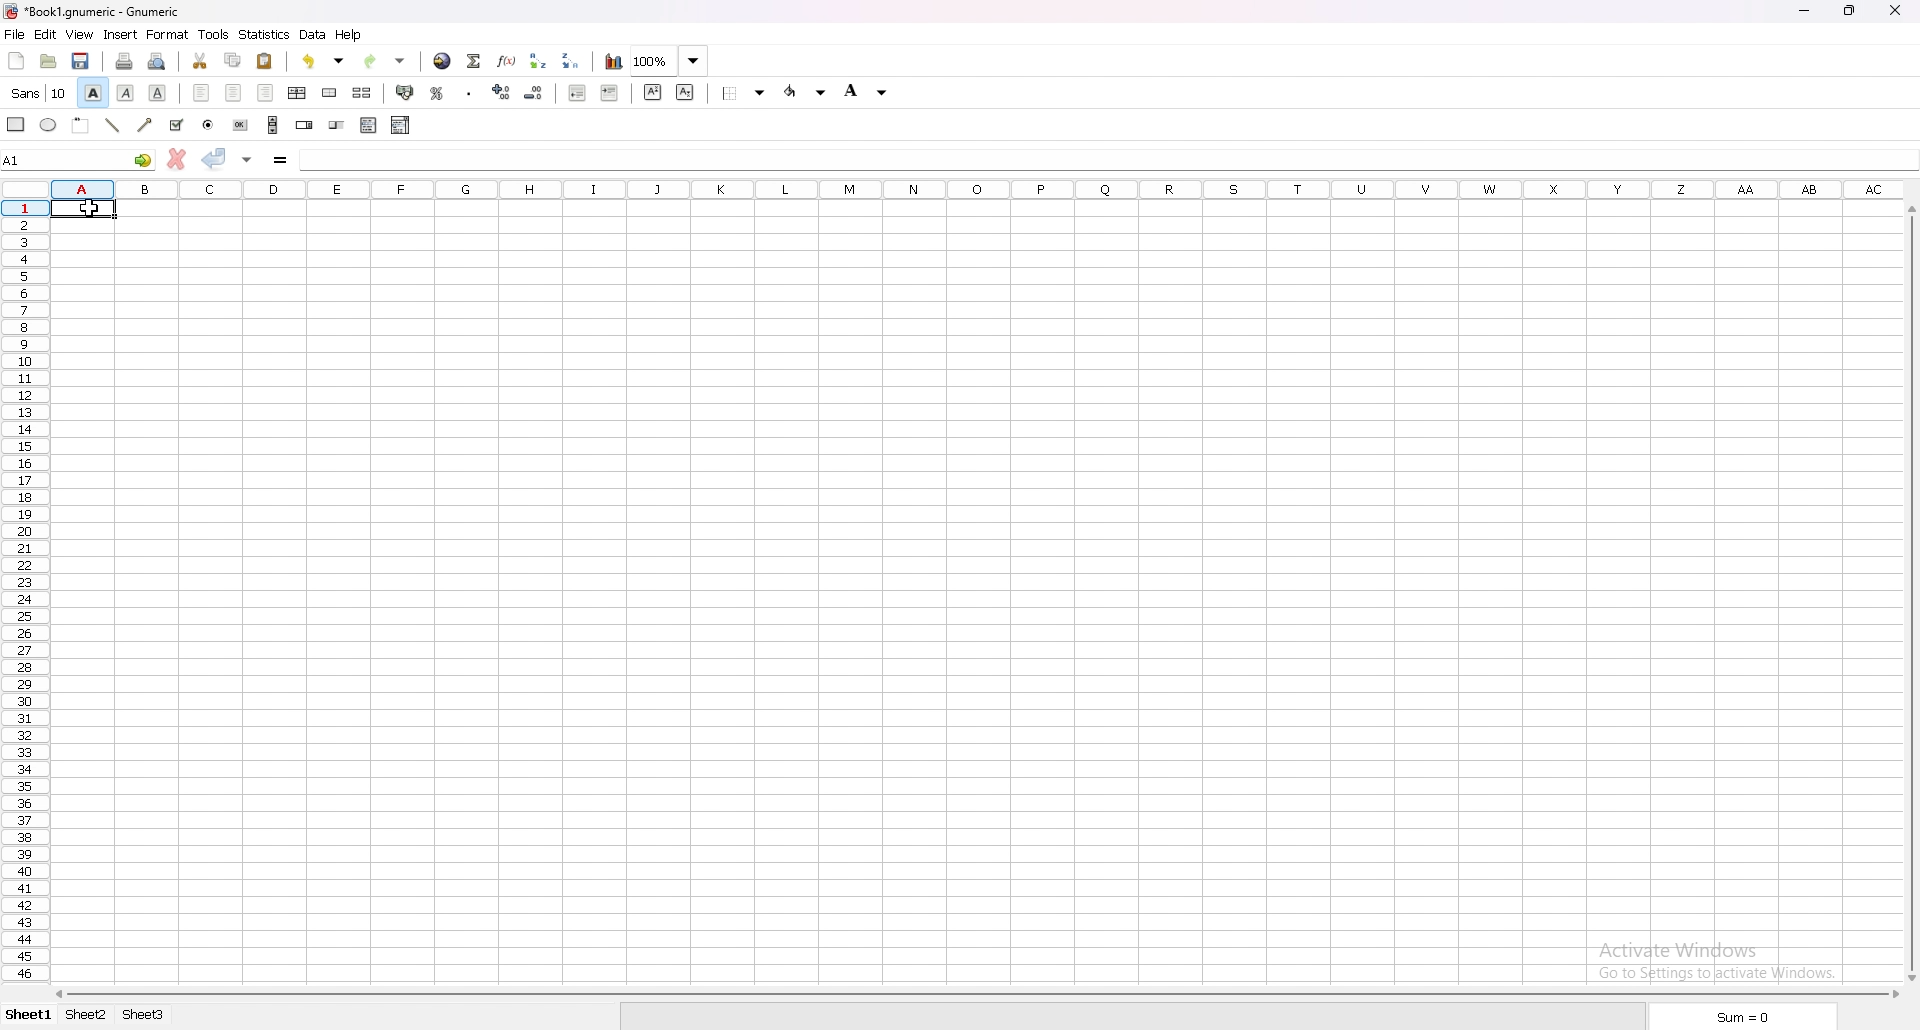  What do you see at coordinates (145, 1015) in the screenshot?
I see `sheet 3` at bounding box center [145, 1015].